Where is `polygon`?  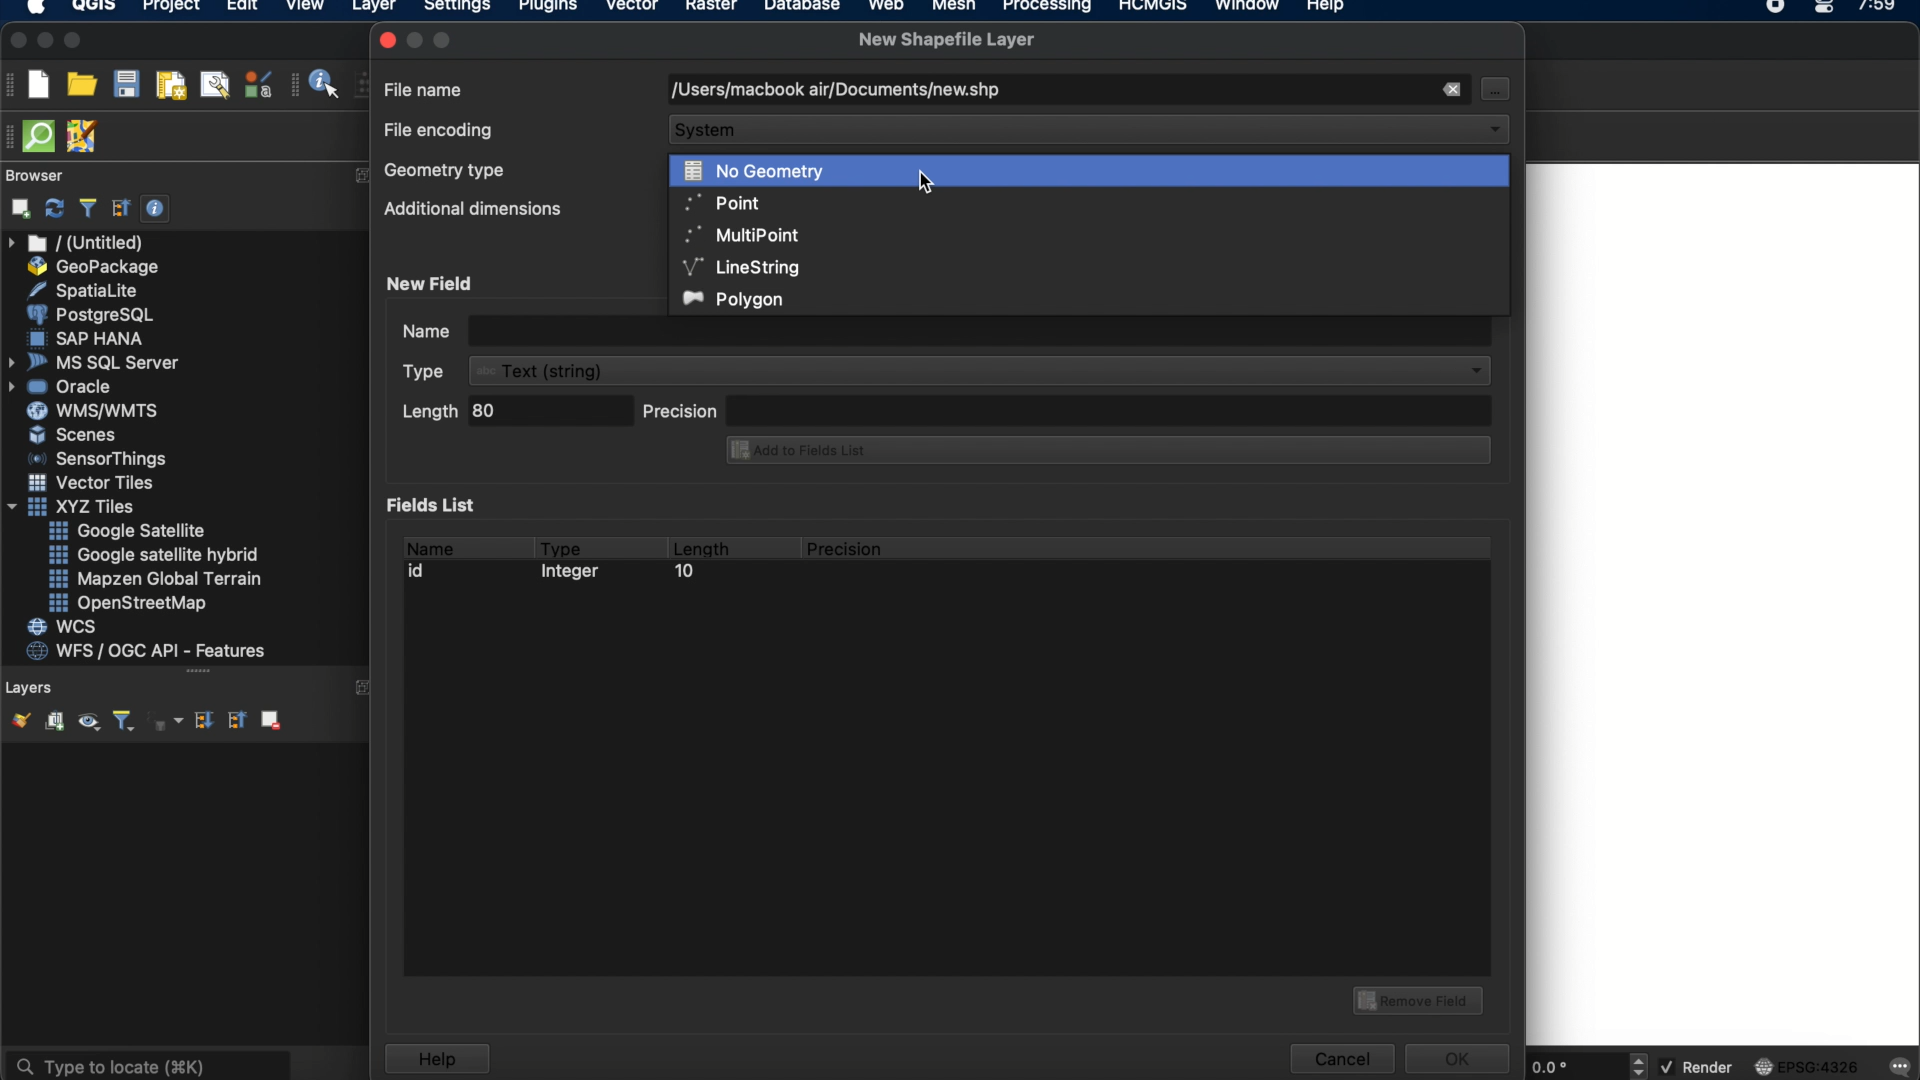
polygon is located at coordinates (736, 300).